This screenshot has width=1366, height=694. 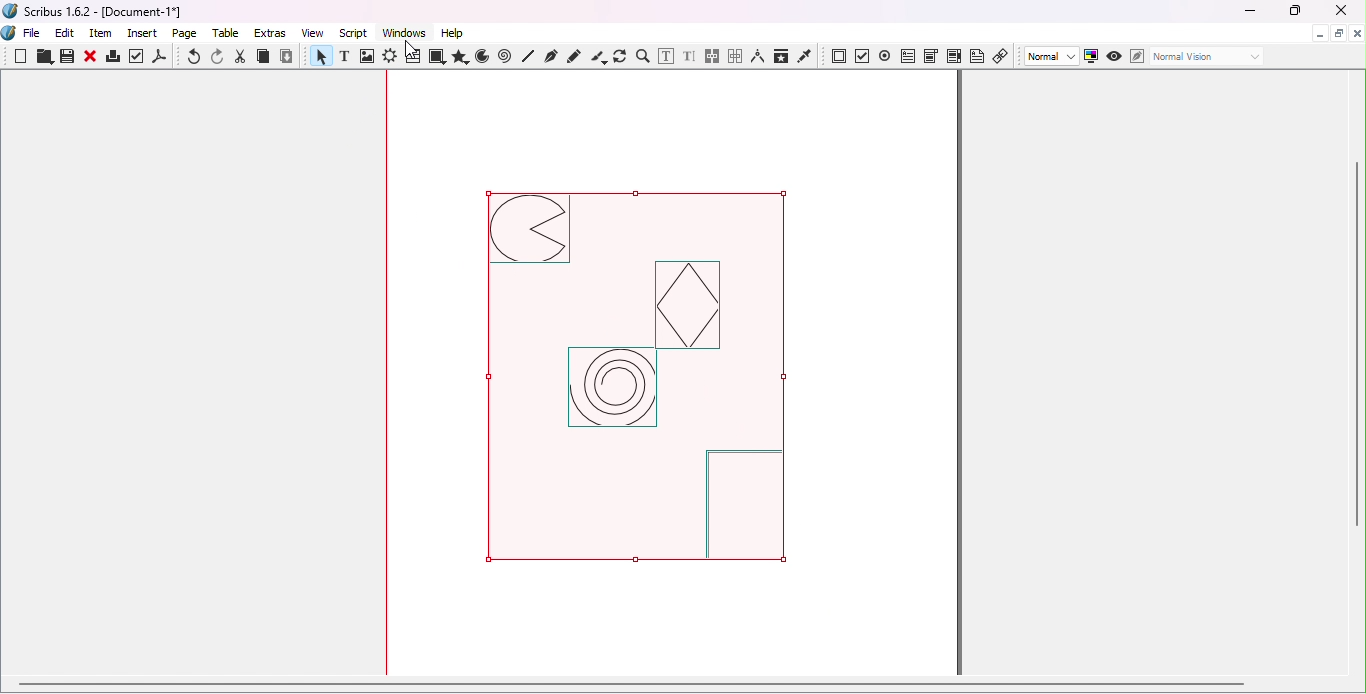 I want to click on PDF combo box, so click(x=930, y=56).